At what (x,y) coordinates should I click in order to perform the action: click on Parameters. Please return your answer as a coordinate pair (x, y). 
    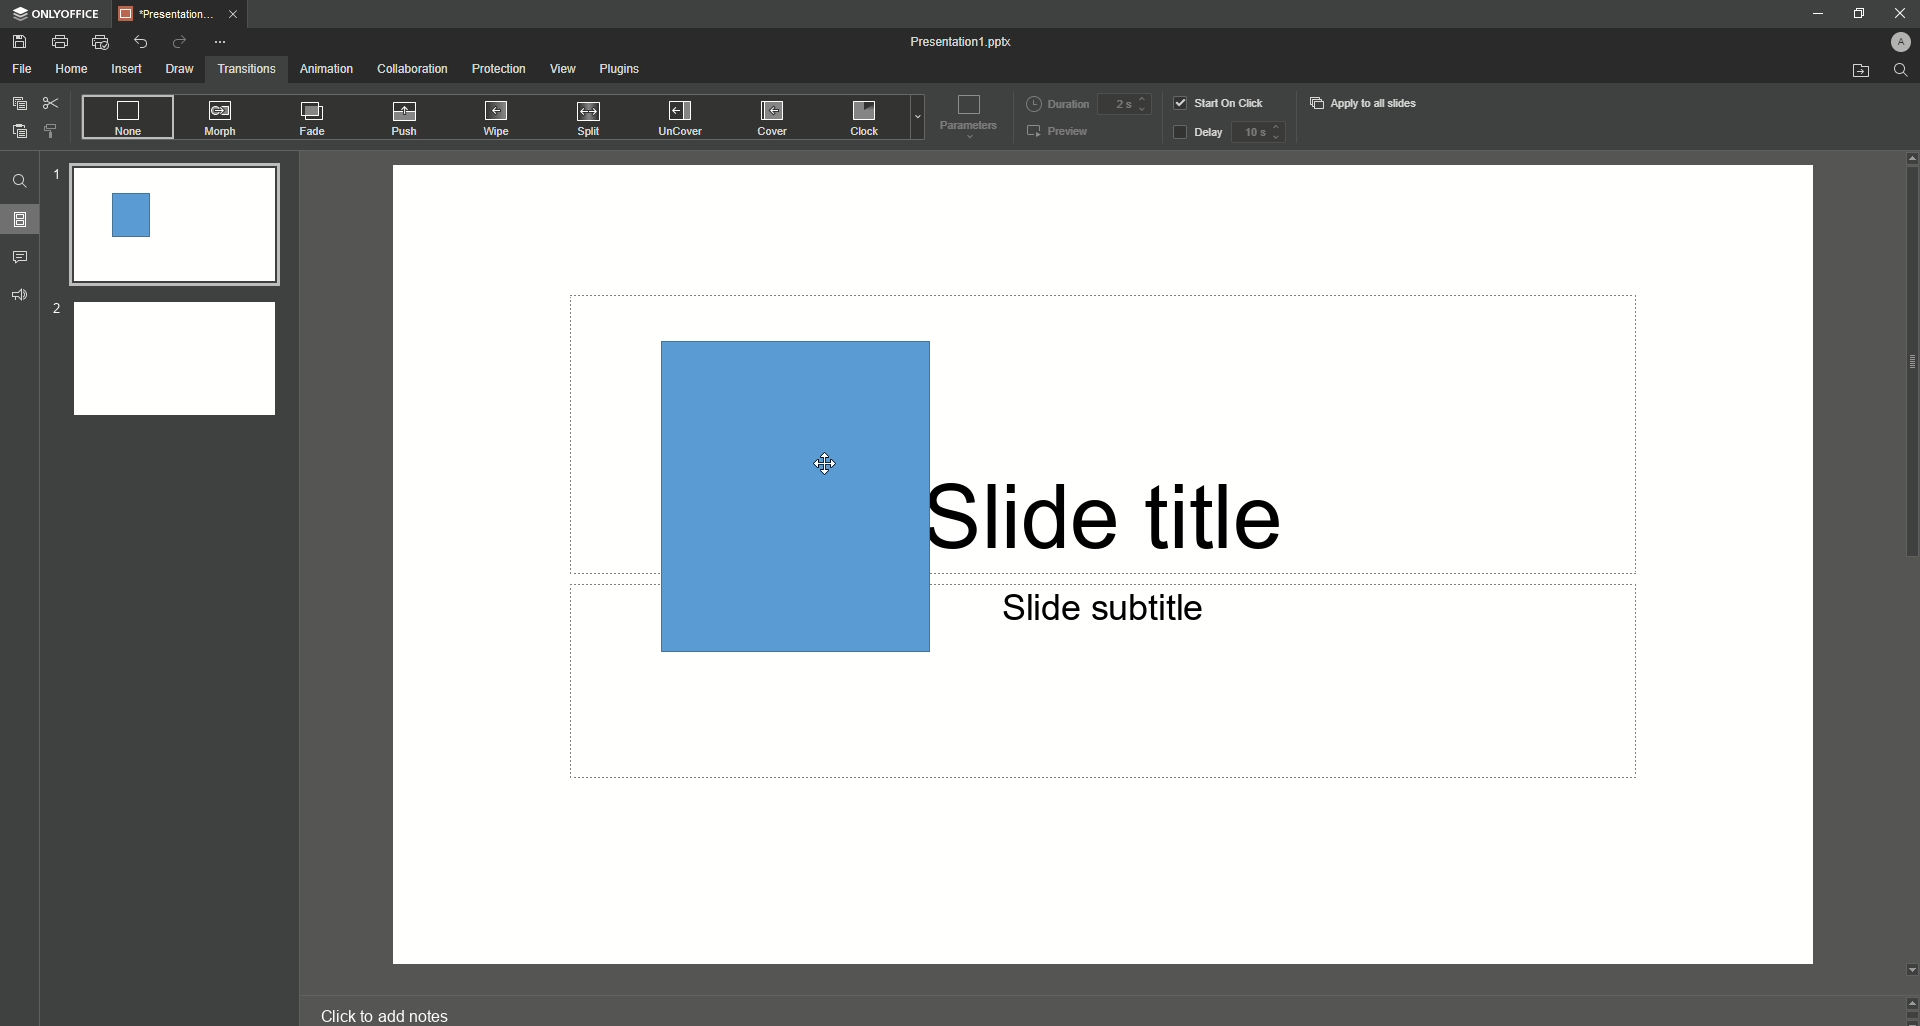
    Looking at the image, I should click on (966, 120).